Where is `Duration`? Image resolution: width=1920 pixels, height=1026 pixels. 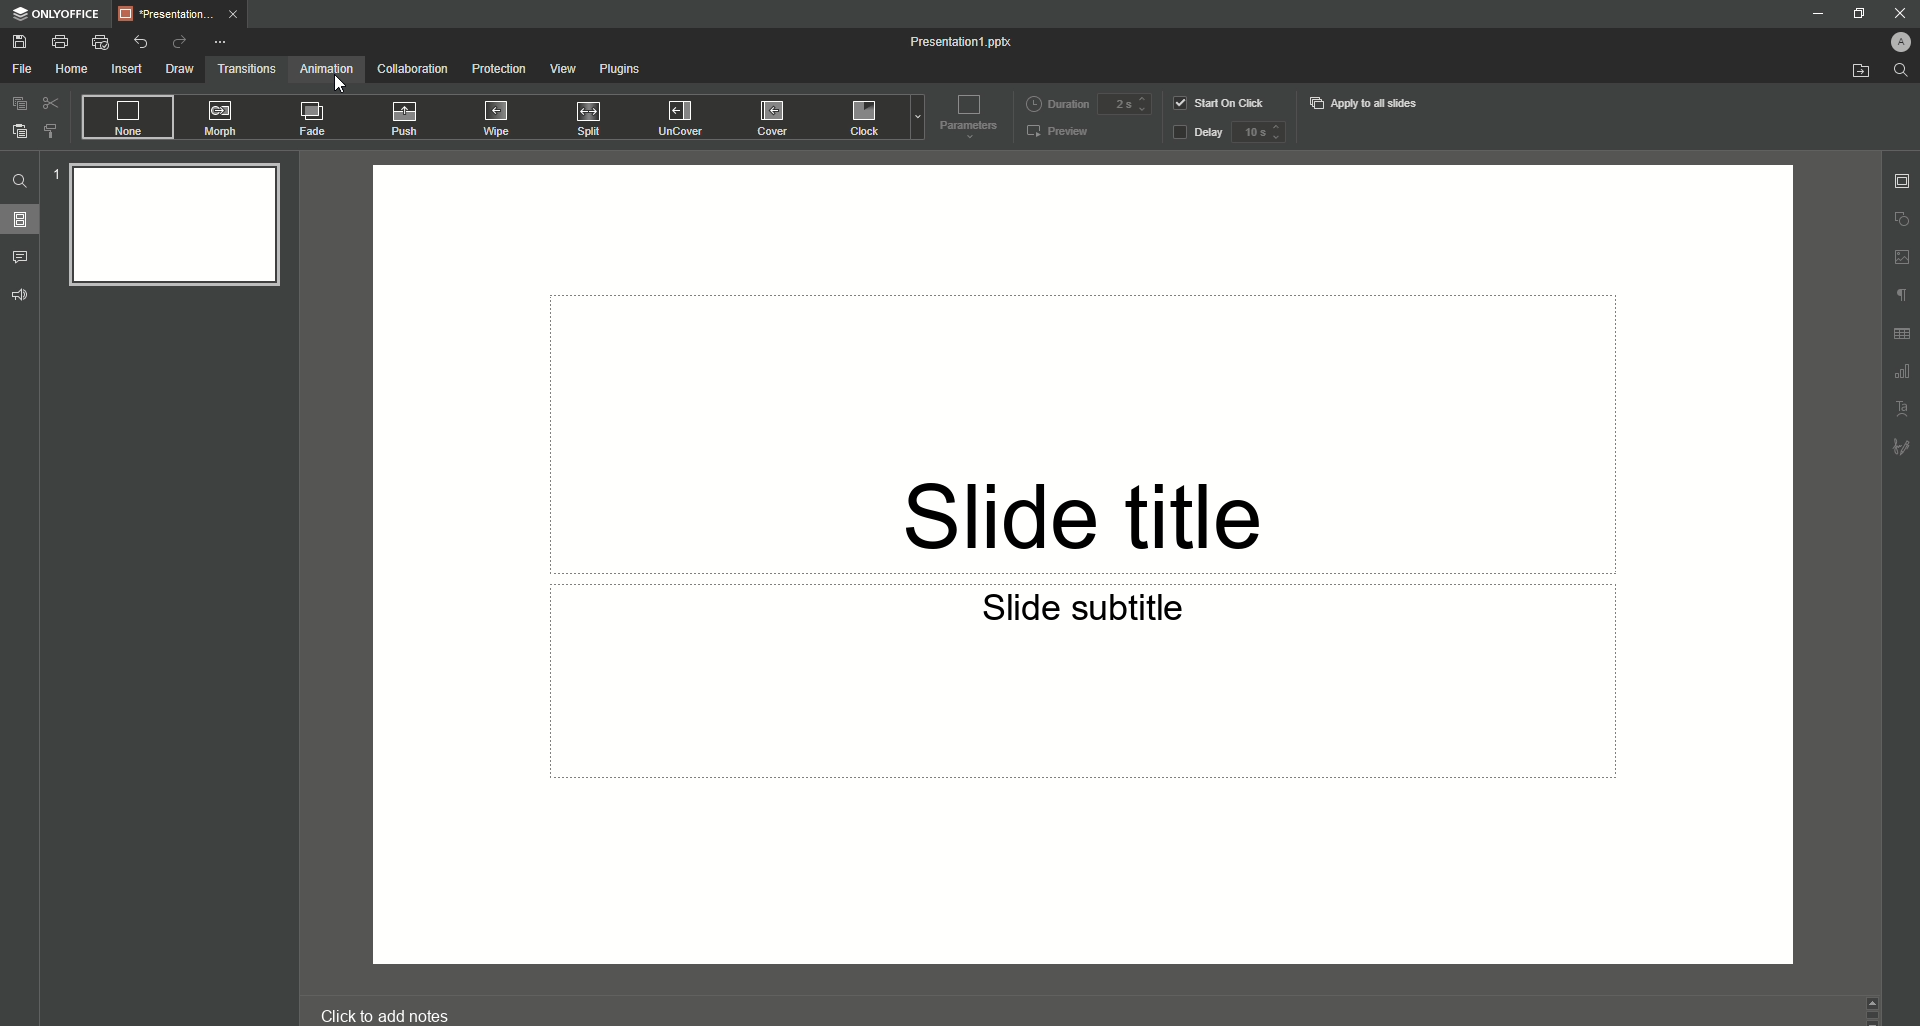
Duration is located at coordinates (1086, 105).